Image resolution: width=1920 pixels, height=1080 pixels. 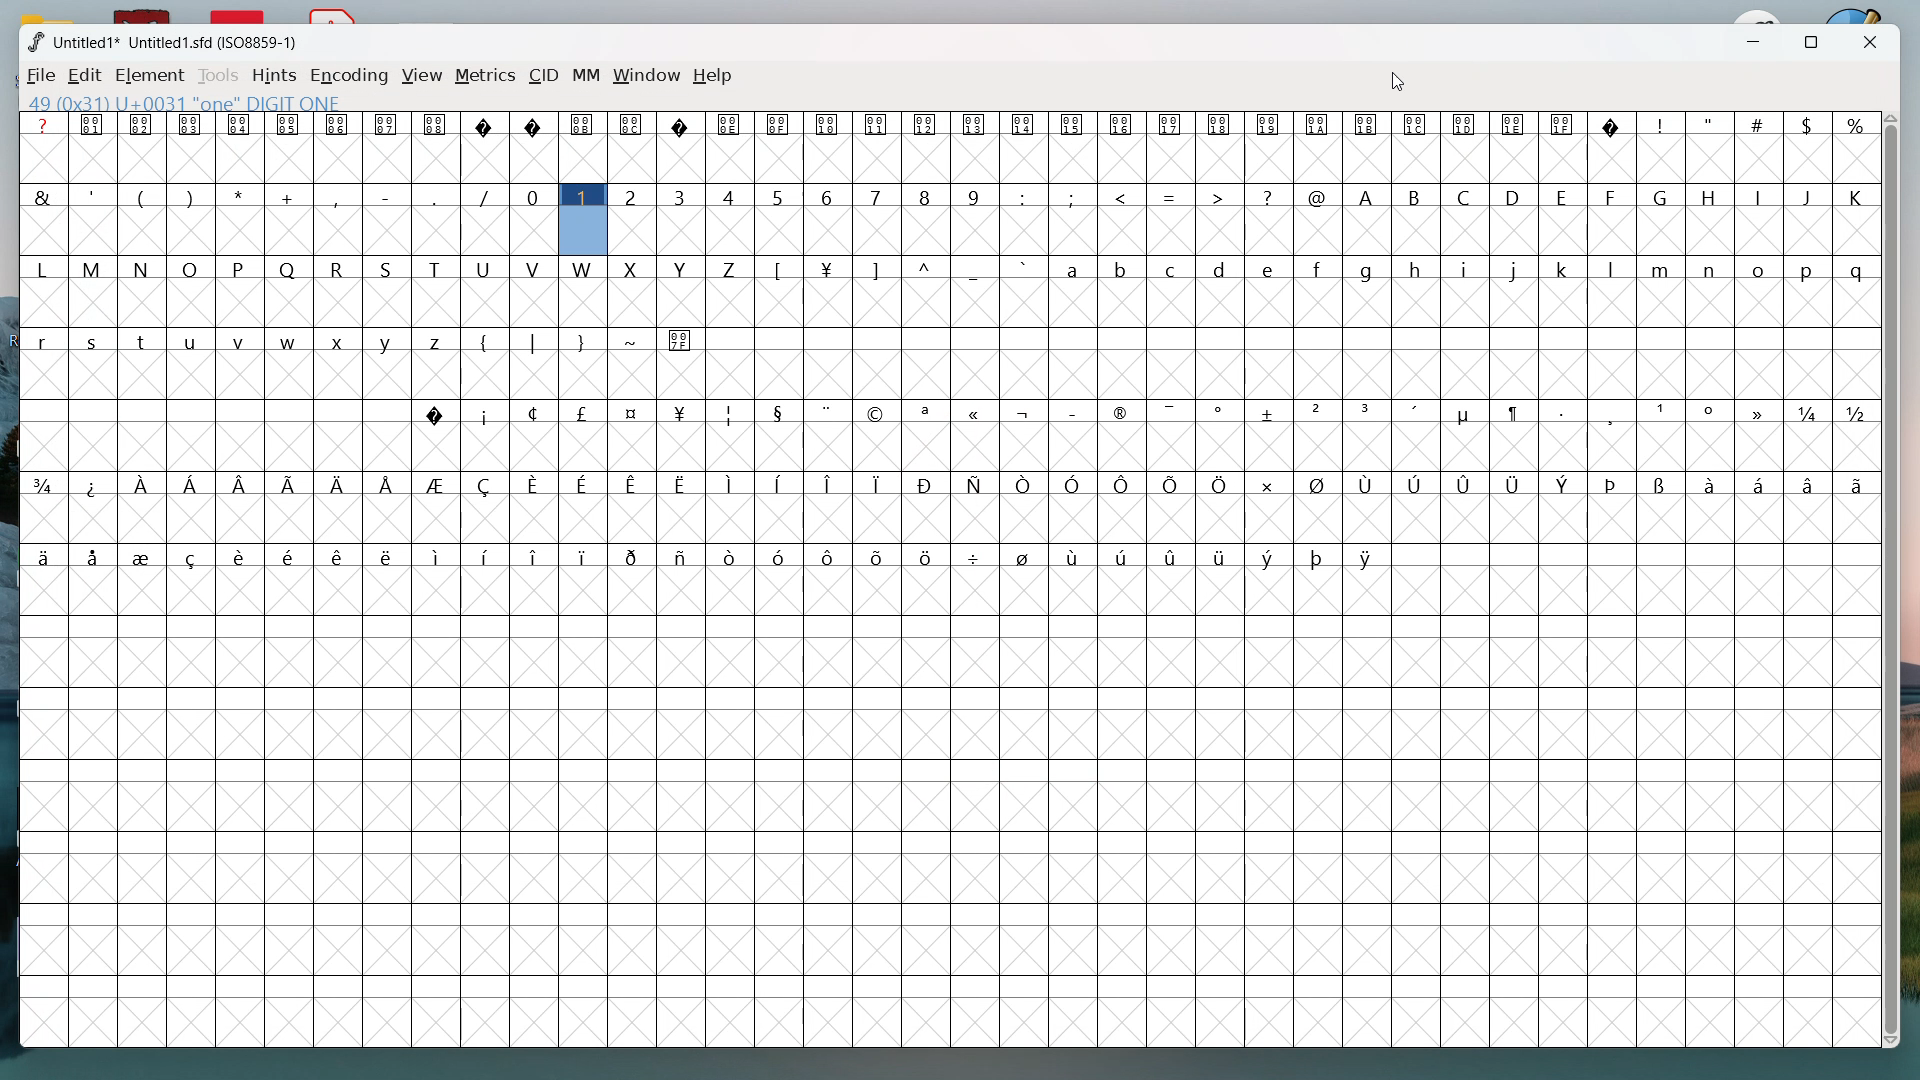 I want to click on symbol, so click(x=389, y=558).